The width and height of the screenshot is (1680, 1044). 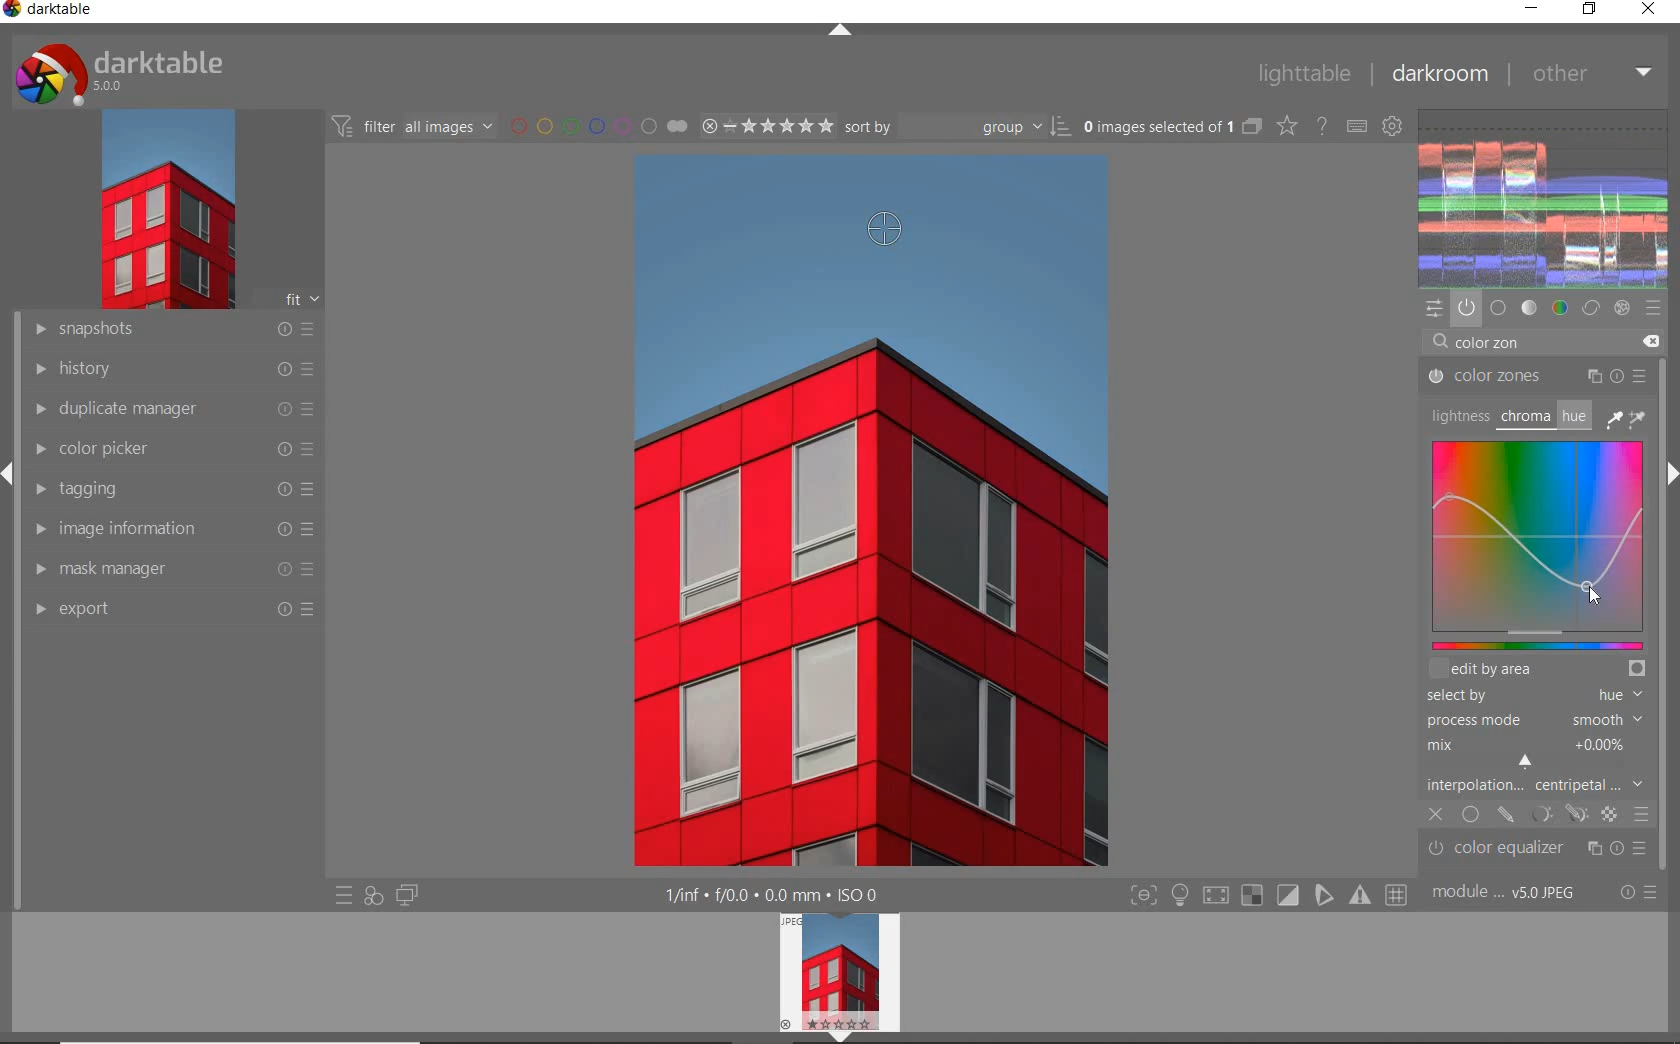 What do you see at coordinates (1457, 415) in the screenshot?
I see `LIGHTNESS` at bounding box center [1457, 415].